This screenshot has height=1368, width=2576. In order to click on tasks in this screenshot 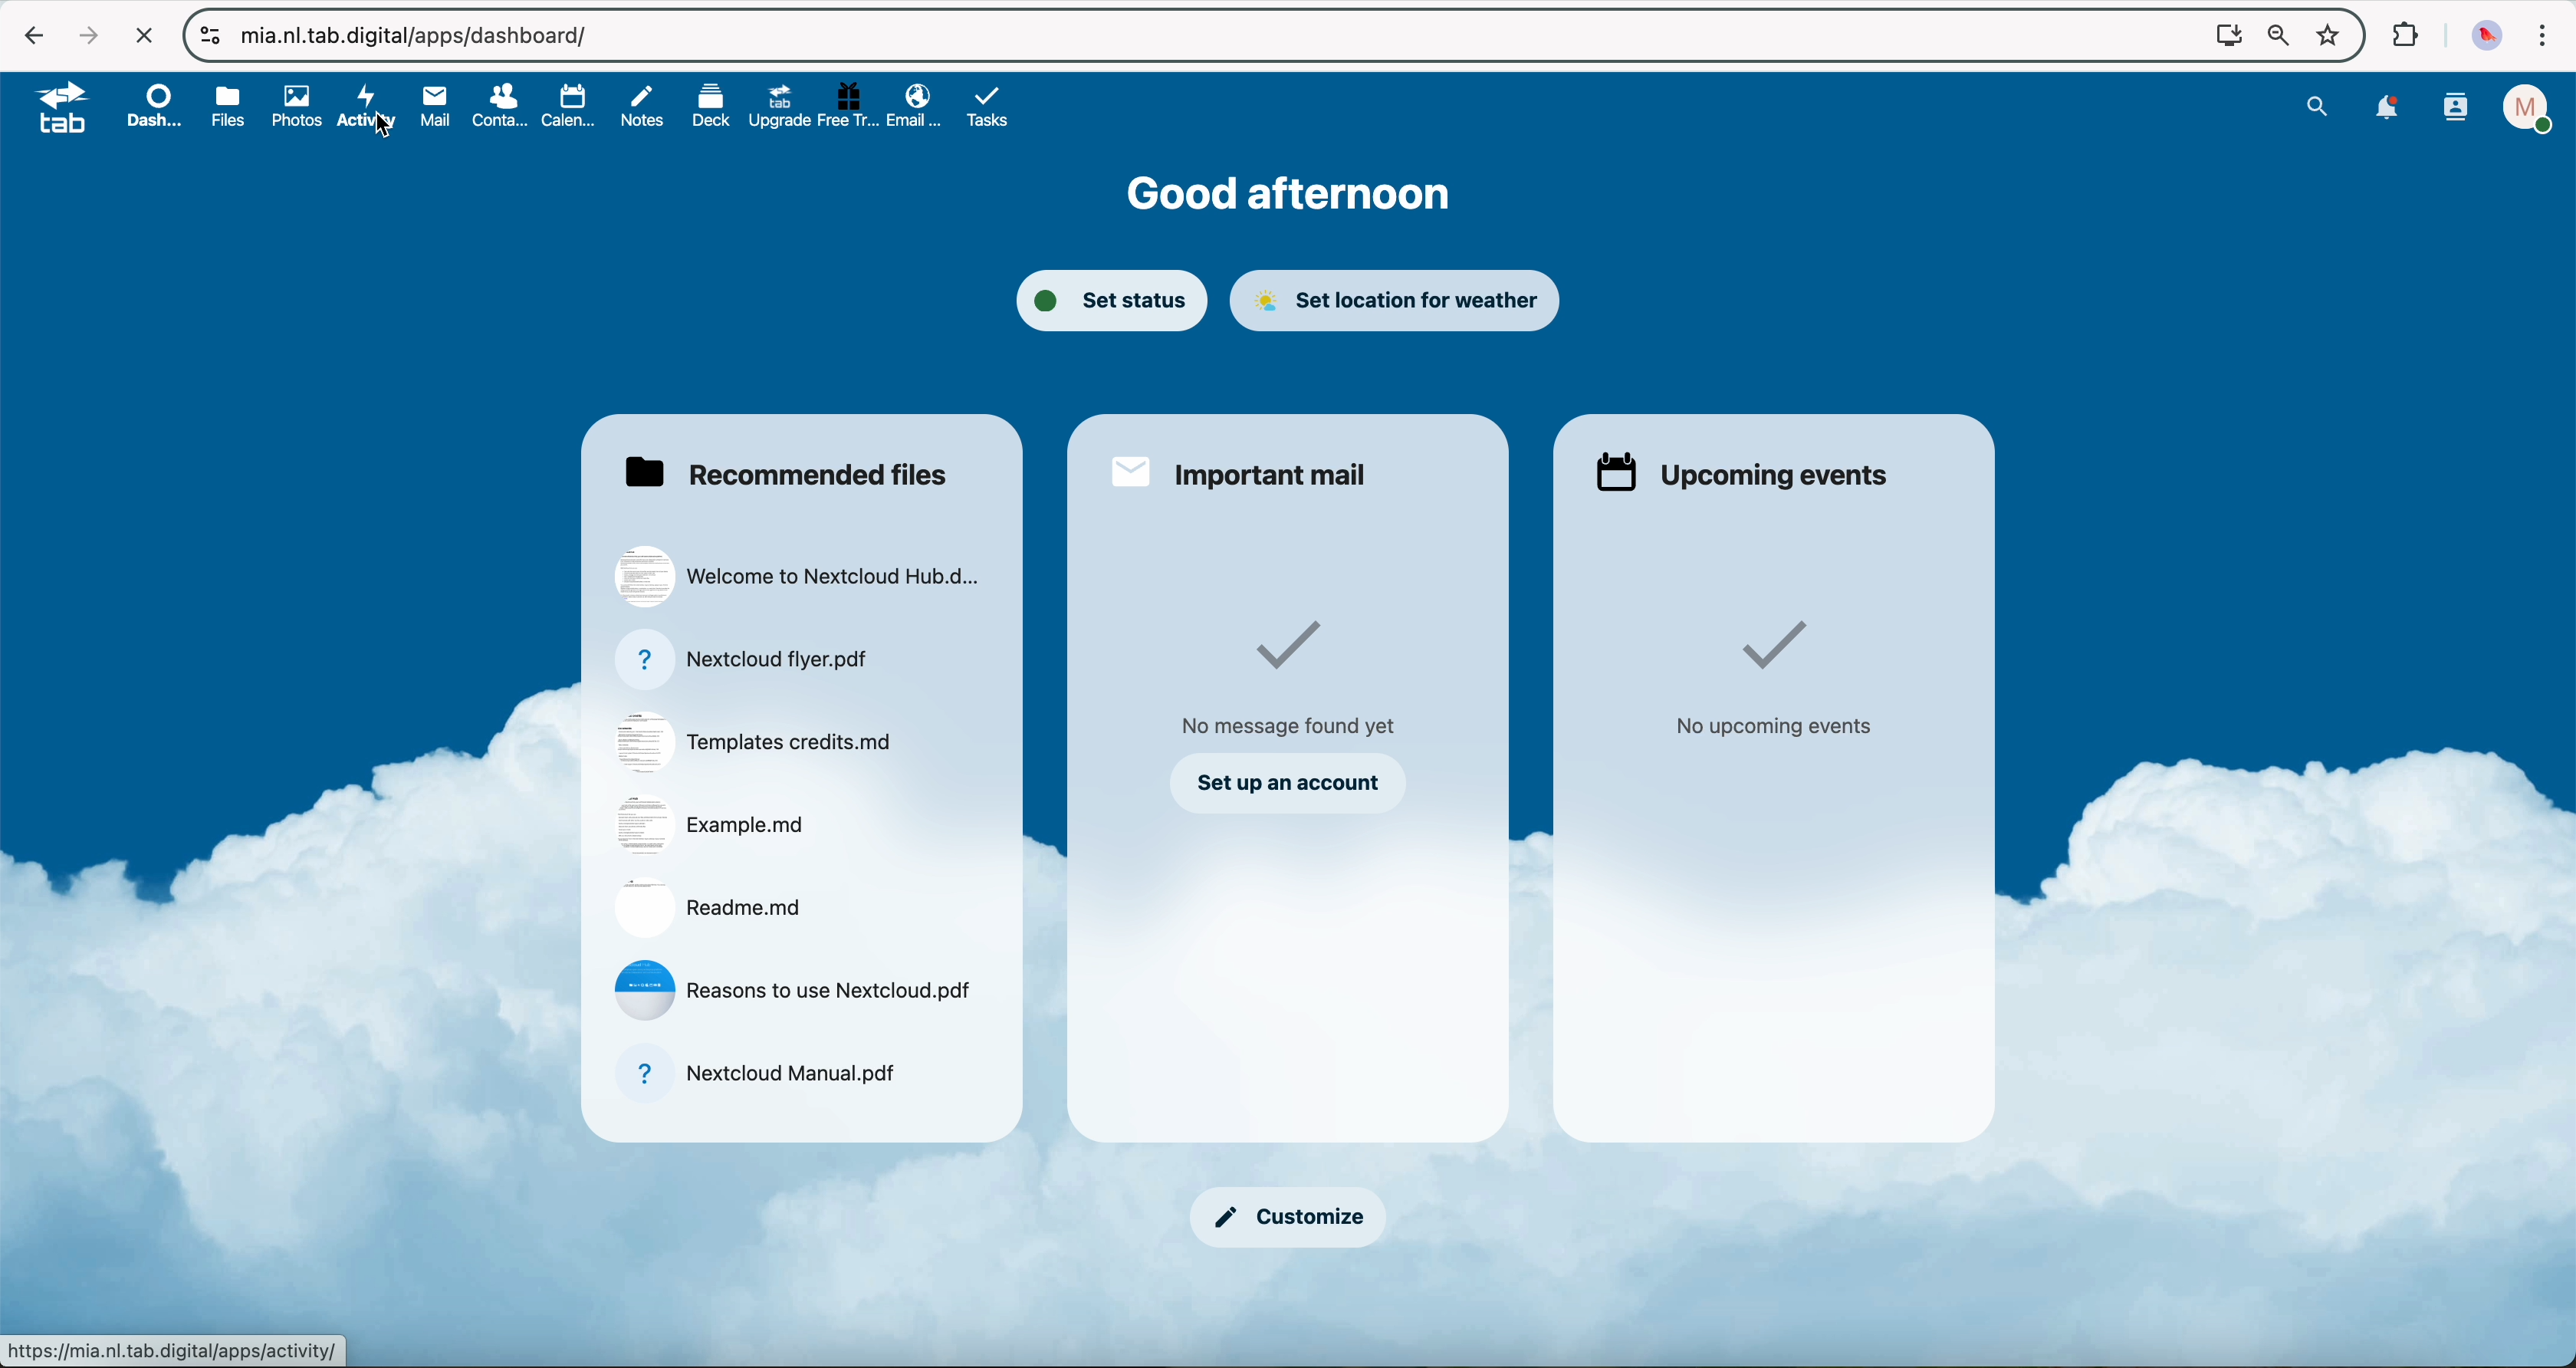, I will do `click(988, 106)`.